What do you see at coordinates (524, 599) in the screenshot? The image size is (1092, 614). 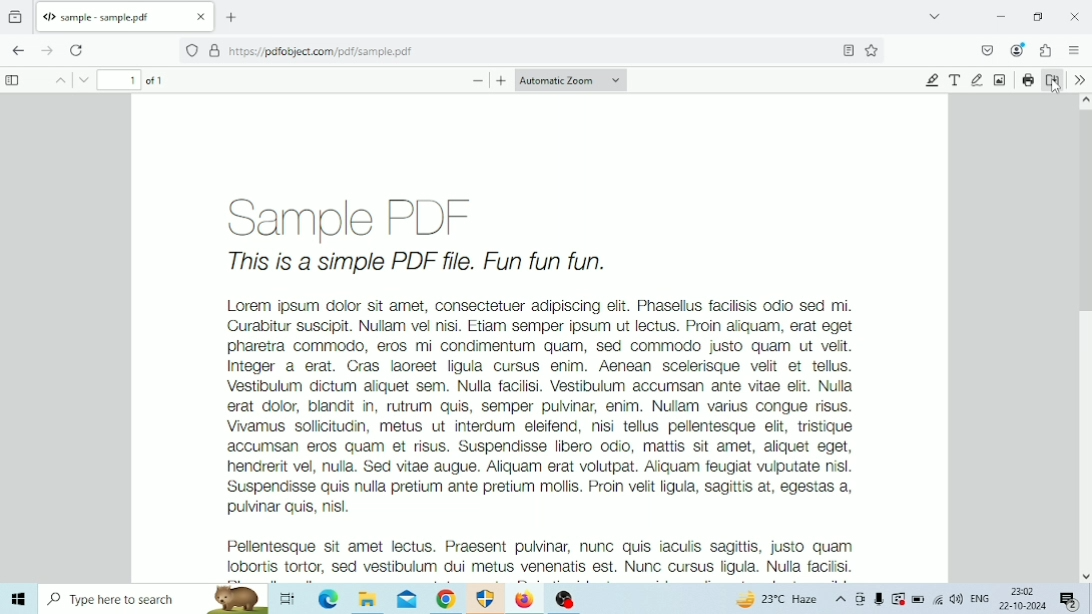 I see `Firefox` at bounding box center [524, 599].